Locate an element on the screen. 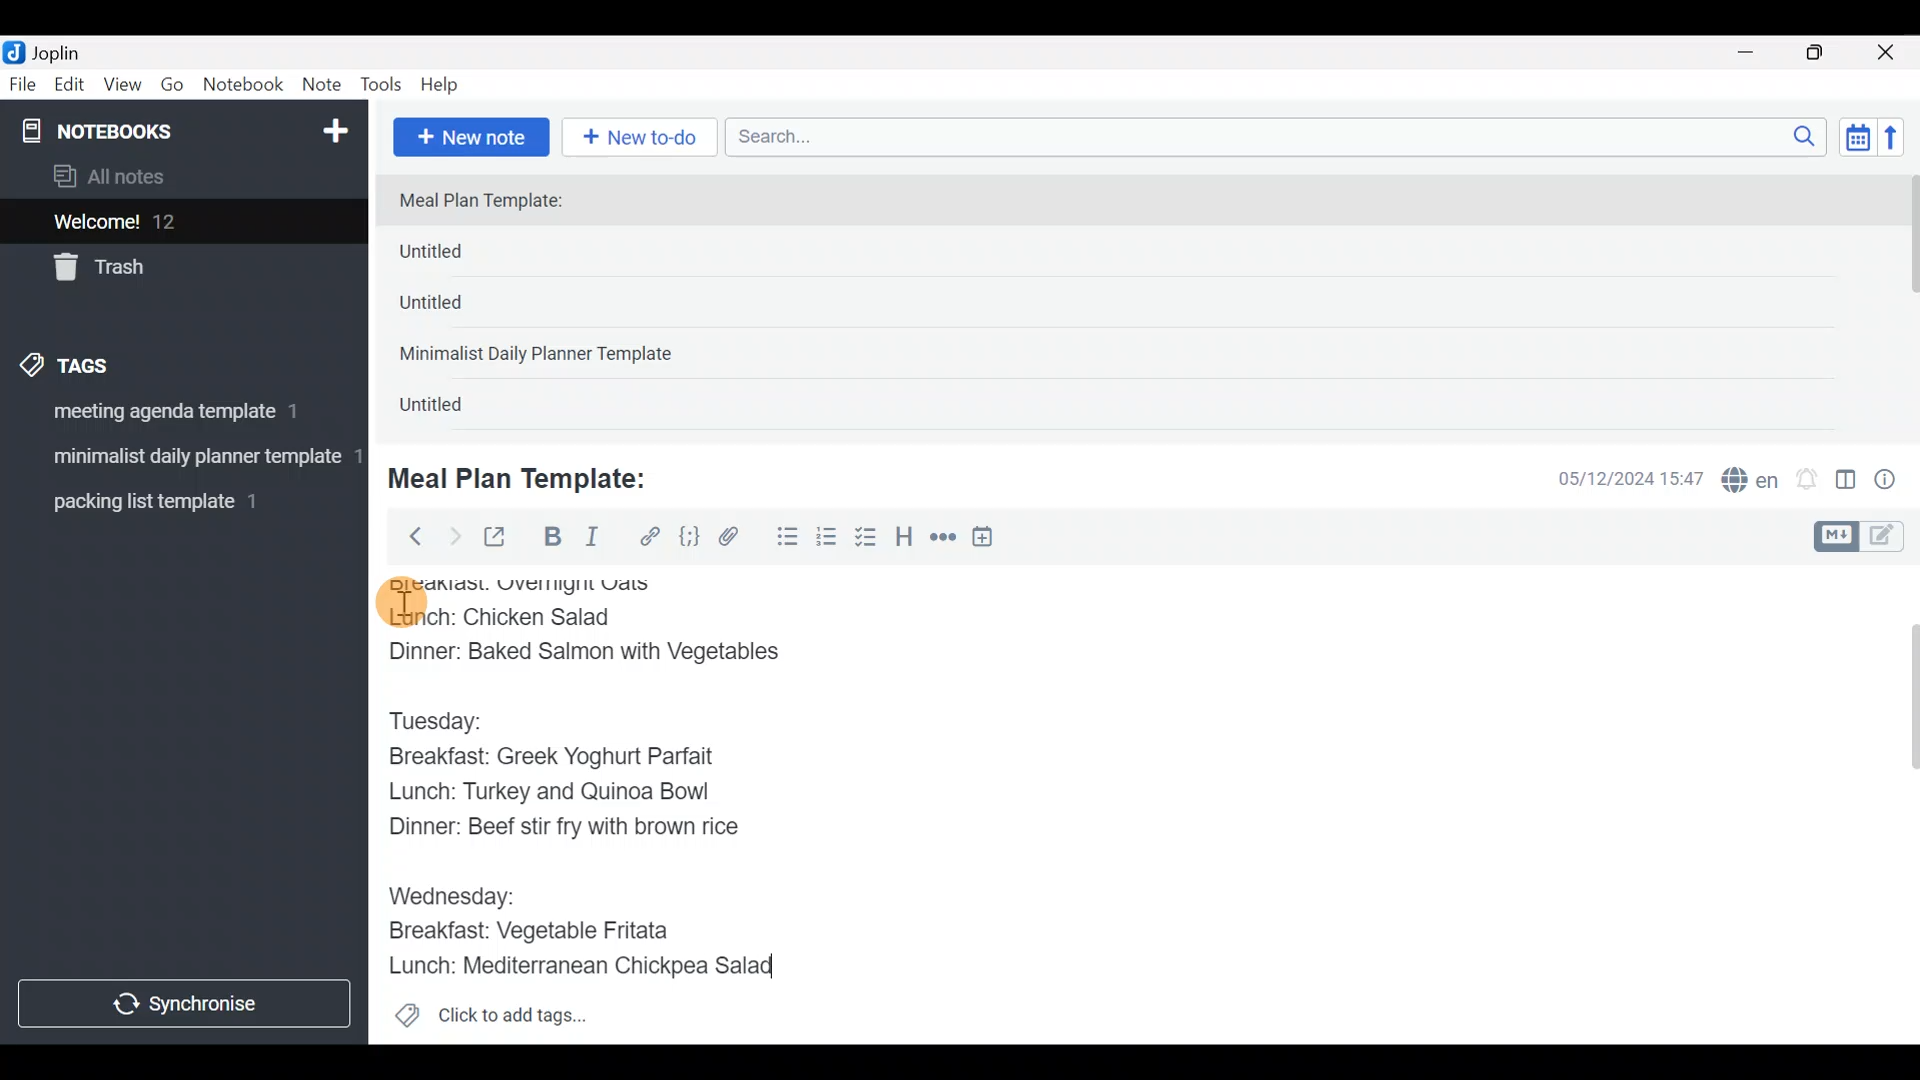  All notes is located at coordinates (179, 178).